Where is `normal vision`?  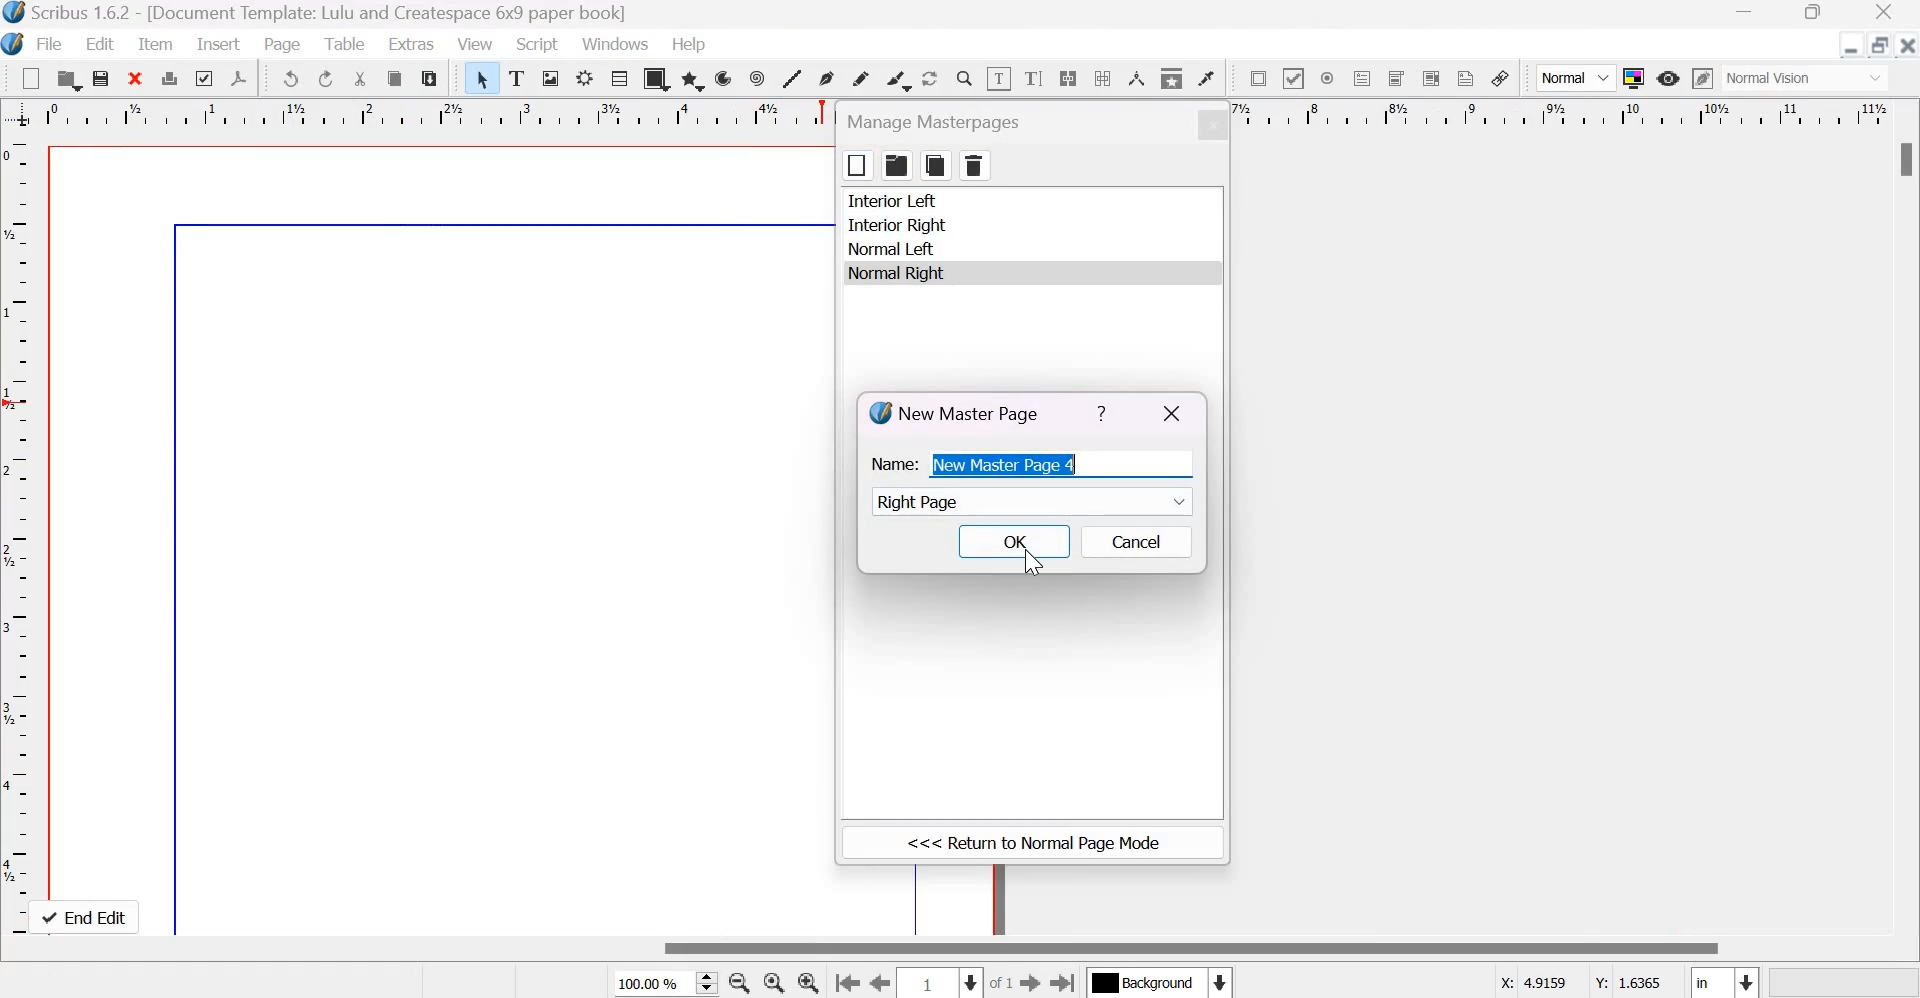 normal vision is located at coordinates (1806, 78).